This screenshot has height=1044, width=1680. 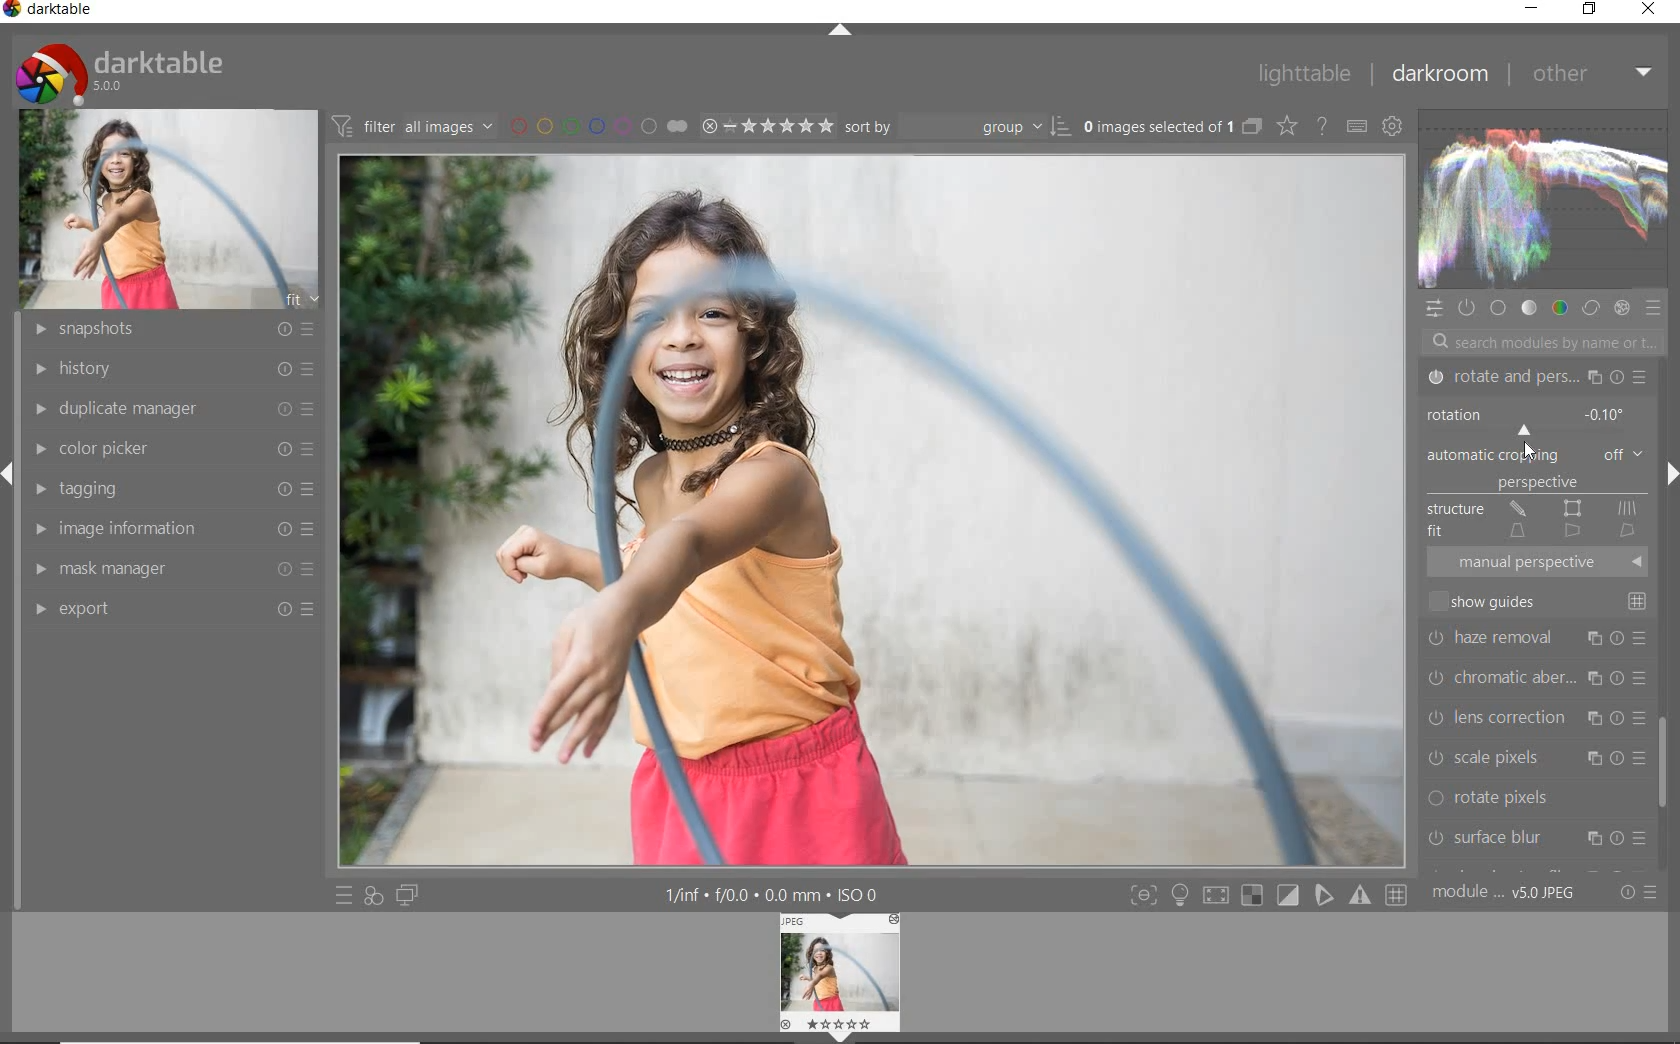 I want to click on image, so click(x=168, y=210).